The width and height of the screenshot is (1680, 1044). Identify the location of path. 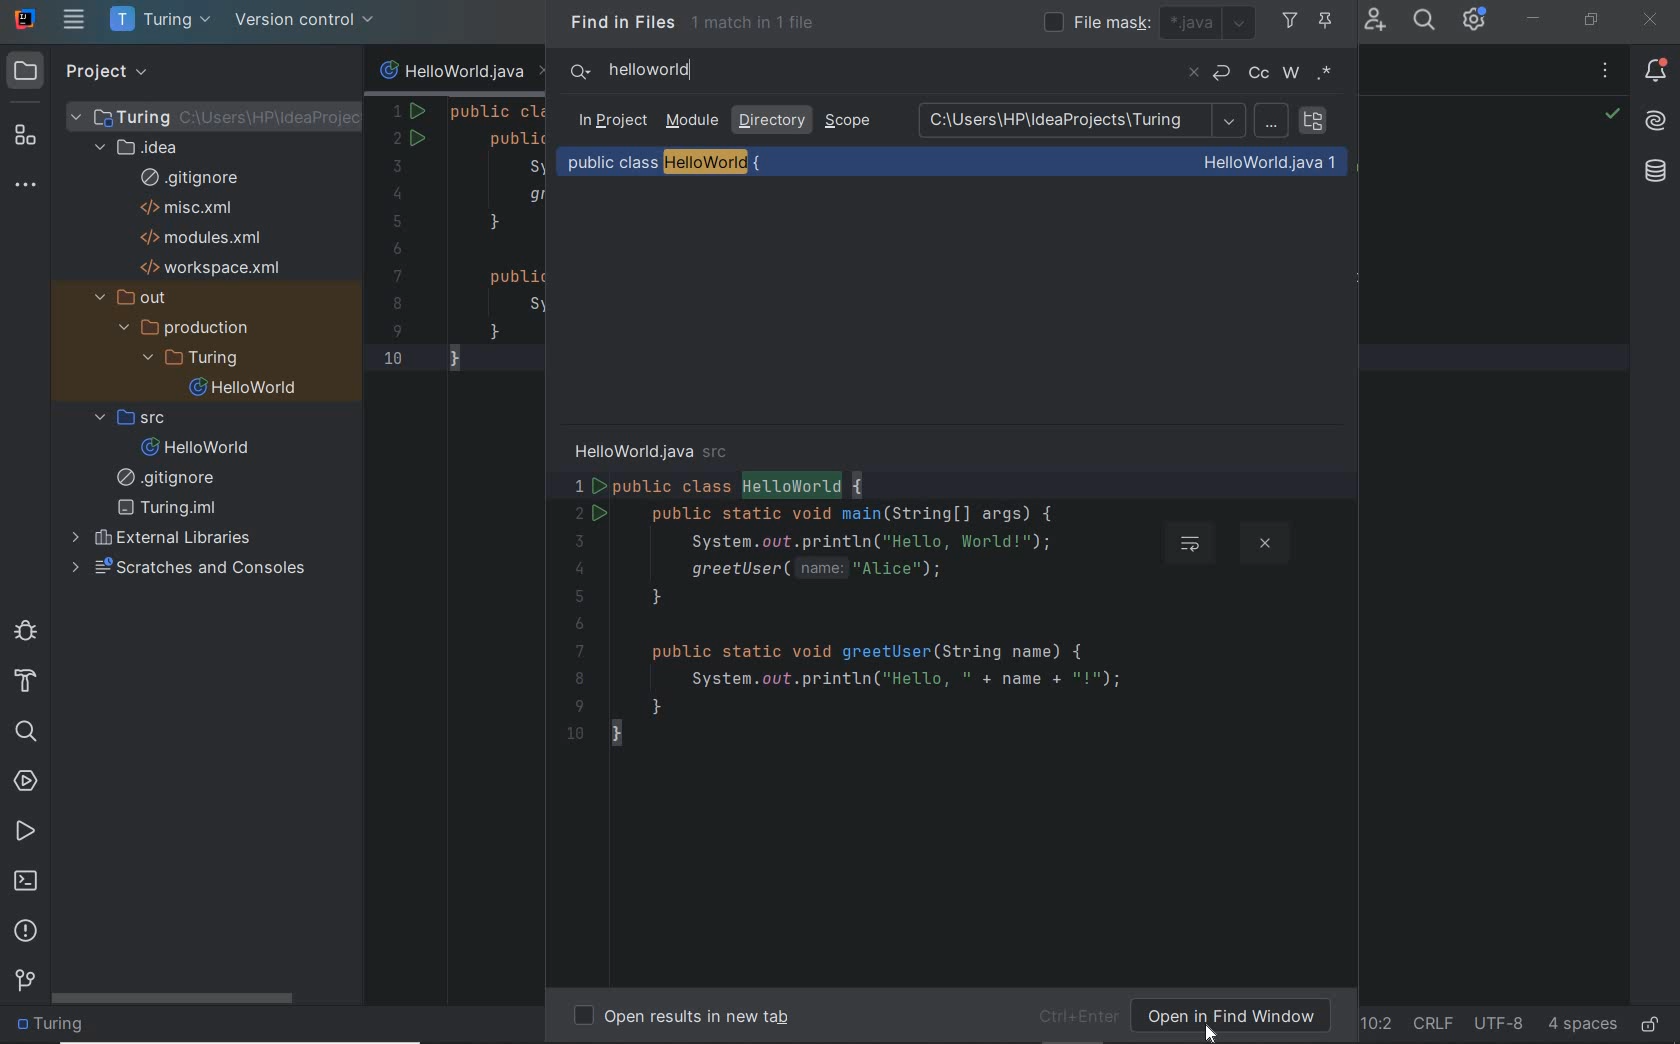
(1278, 123).